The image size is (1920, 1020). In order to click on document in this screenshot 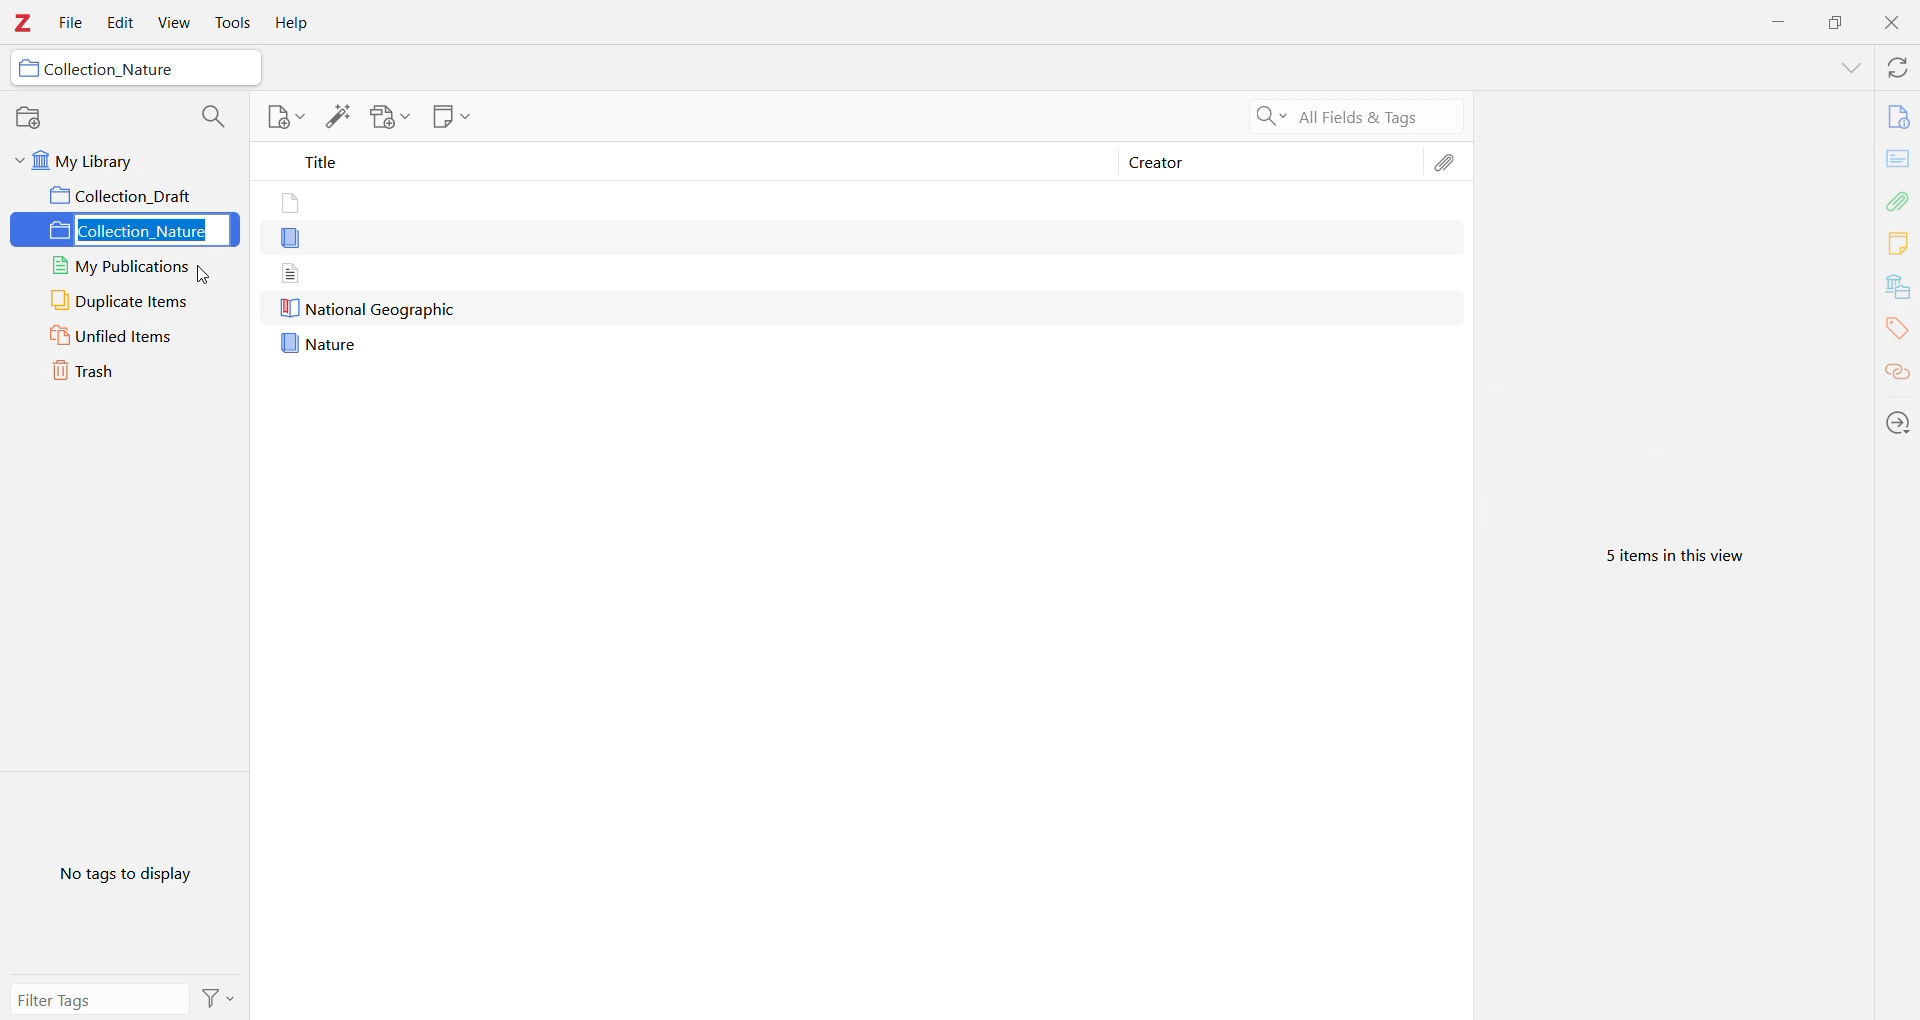, I will do `click(285, 273)`.